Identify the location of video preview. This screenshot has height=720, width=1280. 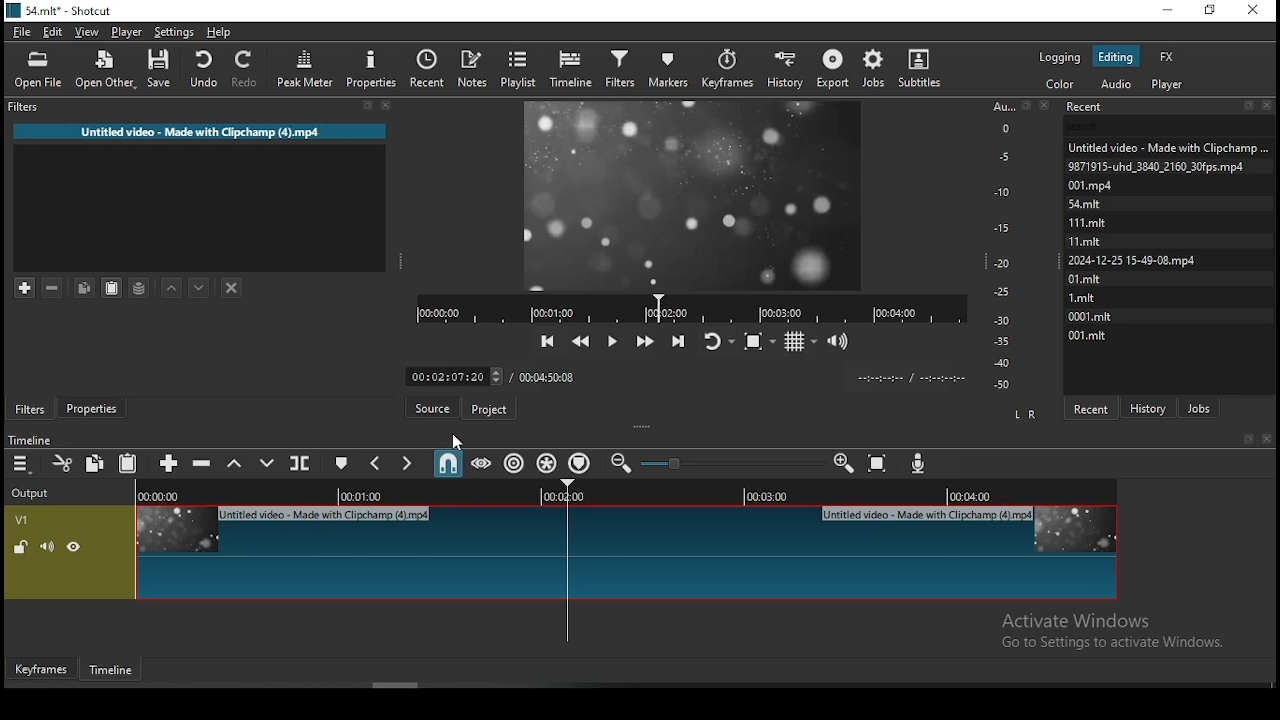
(695, 194).